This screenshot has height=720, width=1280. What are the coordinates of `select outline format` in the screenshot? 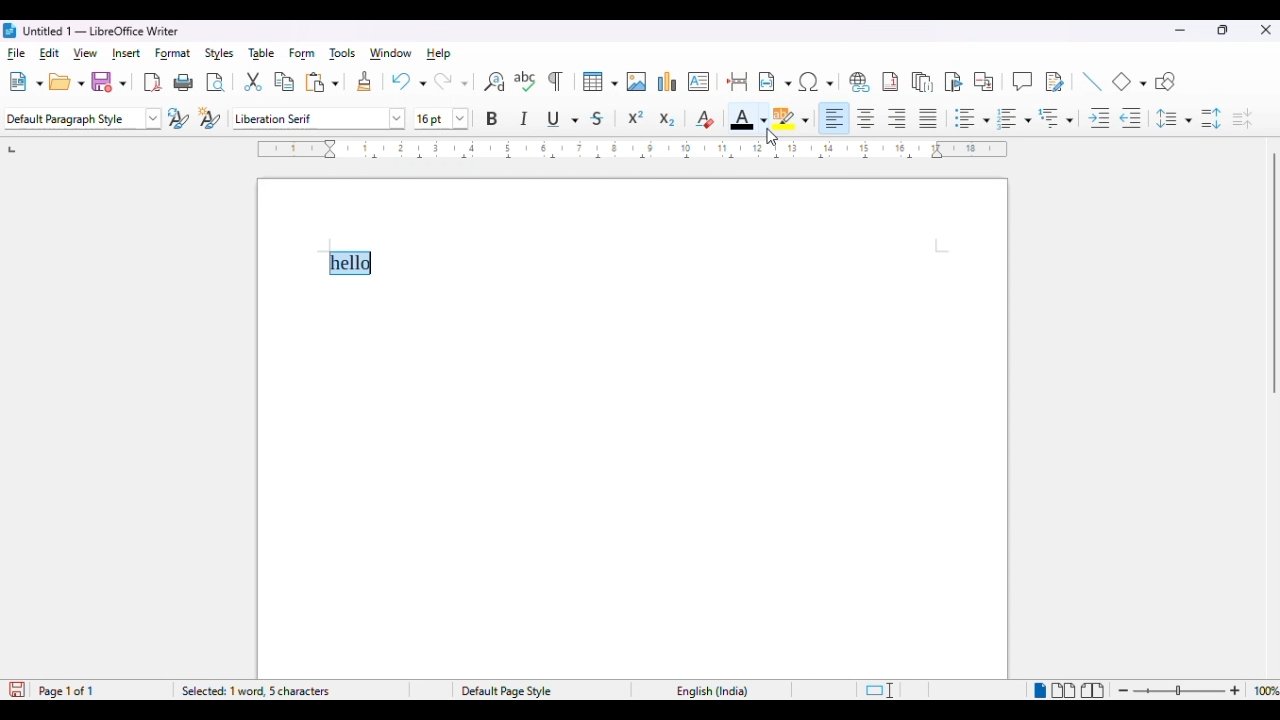 It's located at (1056, 118).